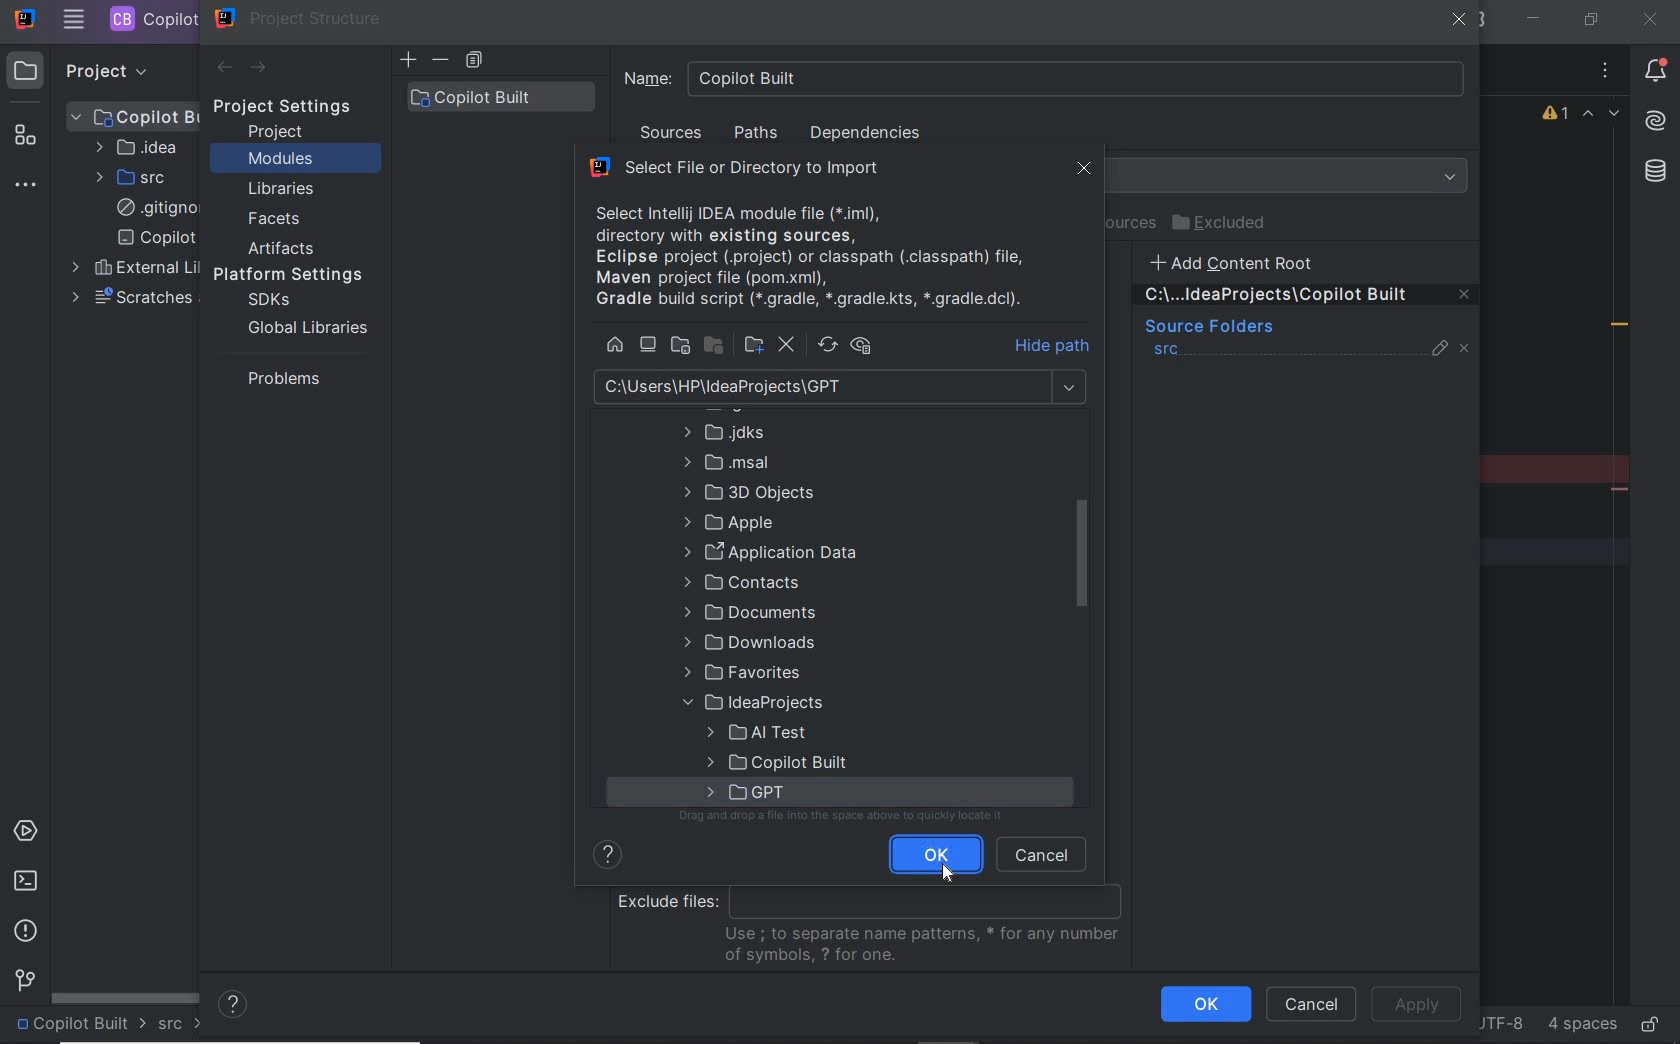 The width and height of the screenshot is (1680, 1044). I want to click on more tool windows, so click(28, 186).